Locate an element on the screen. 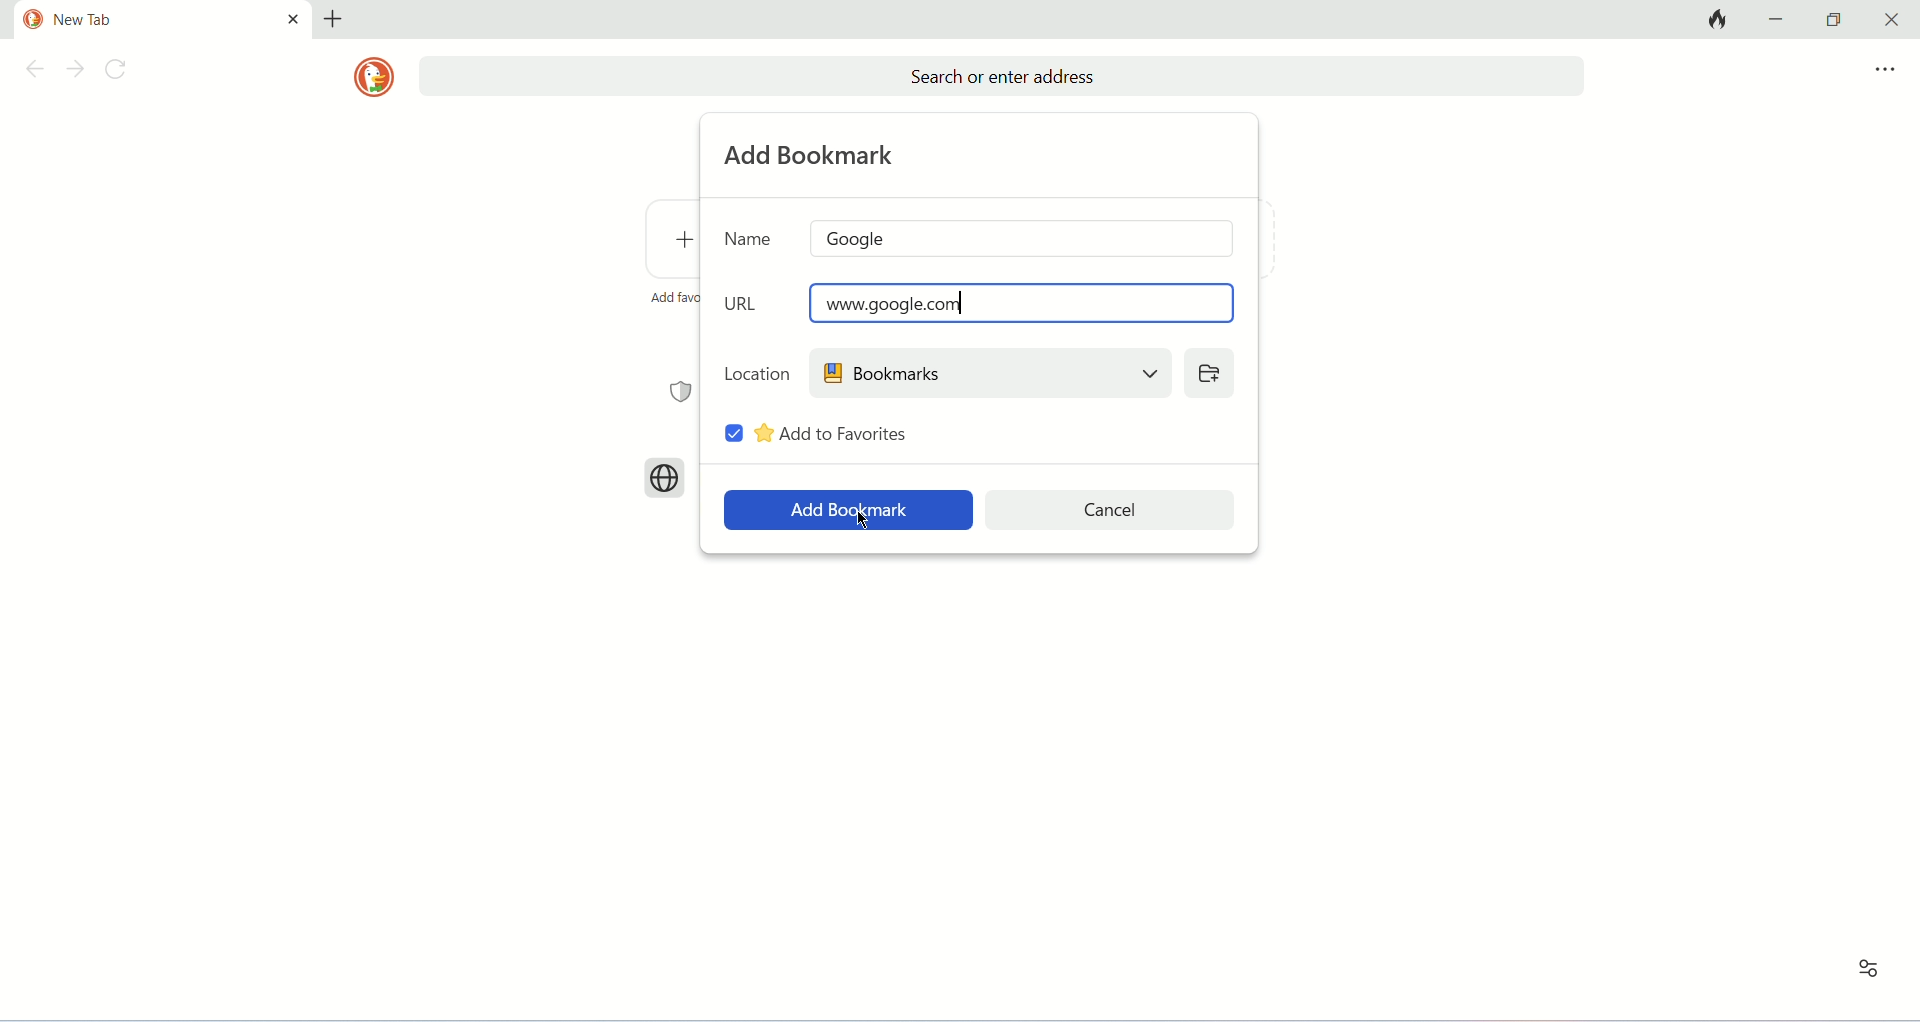 The width and height of the screenshot is (1920, 1022). more options is located at coordinates (1885, 70).